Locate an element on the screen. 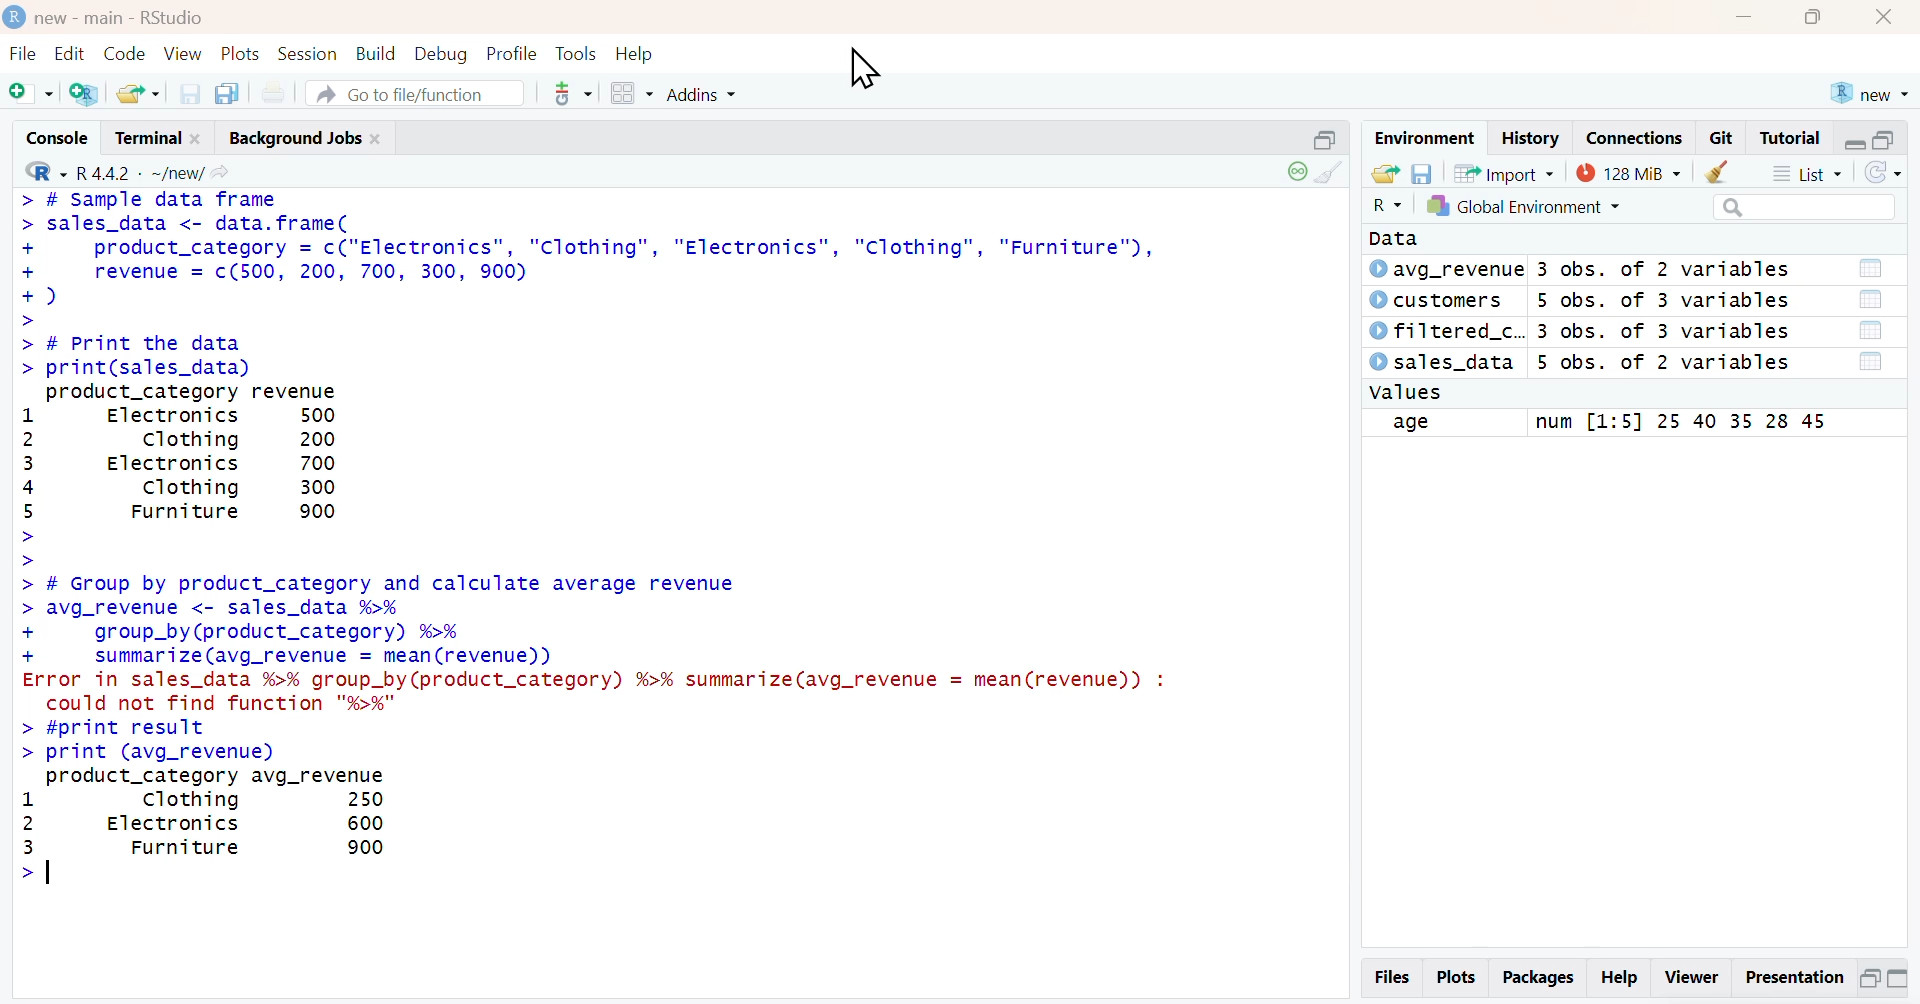 Image resolution: width=1920 pixels, height=1004 pixels. File is located at coordinates (25, 54).